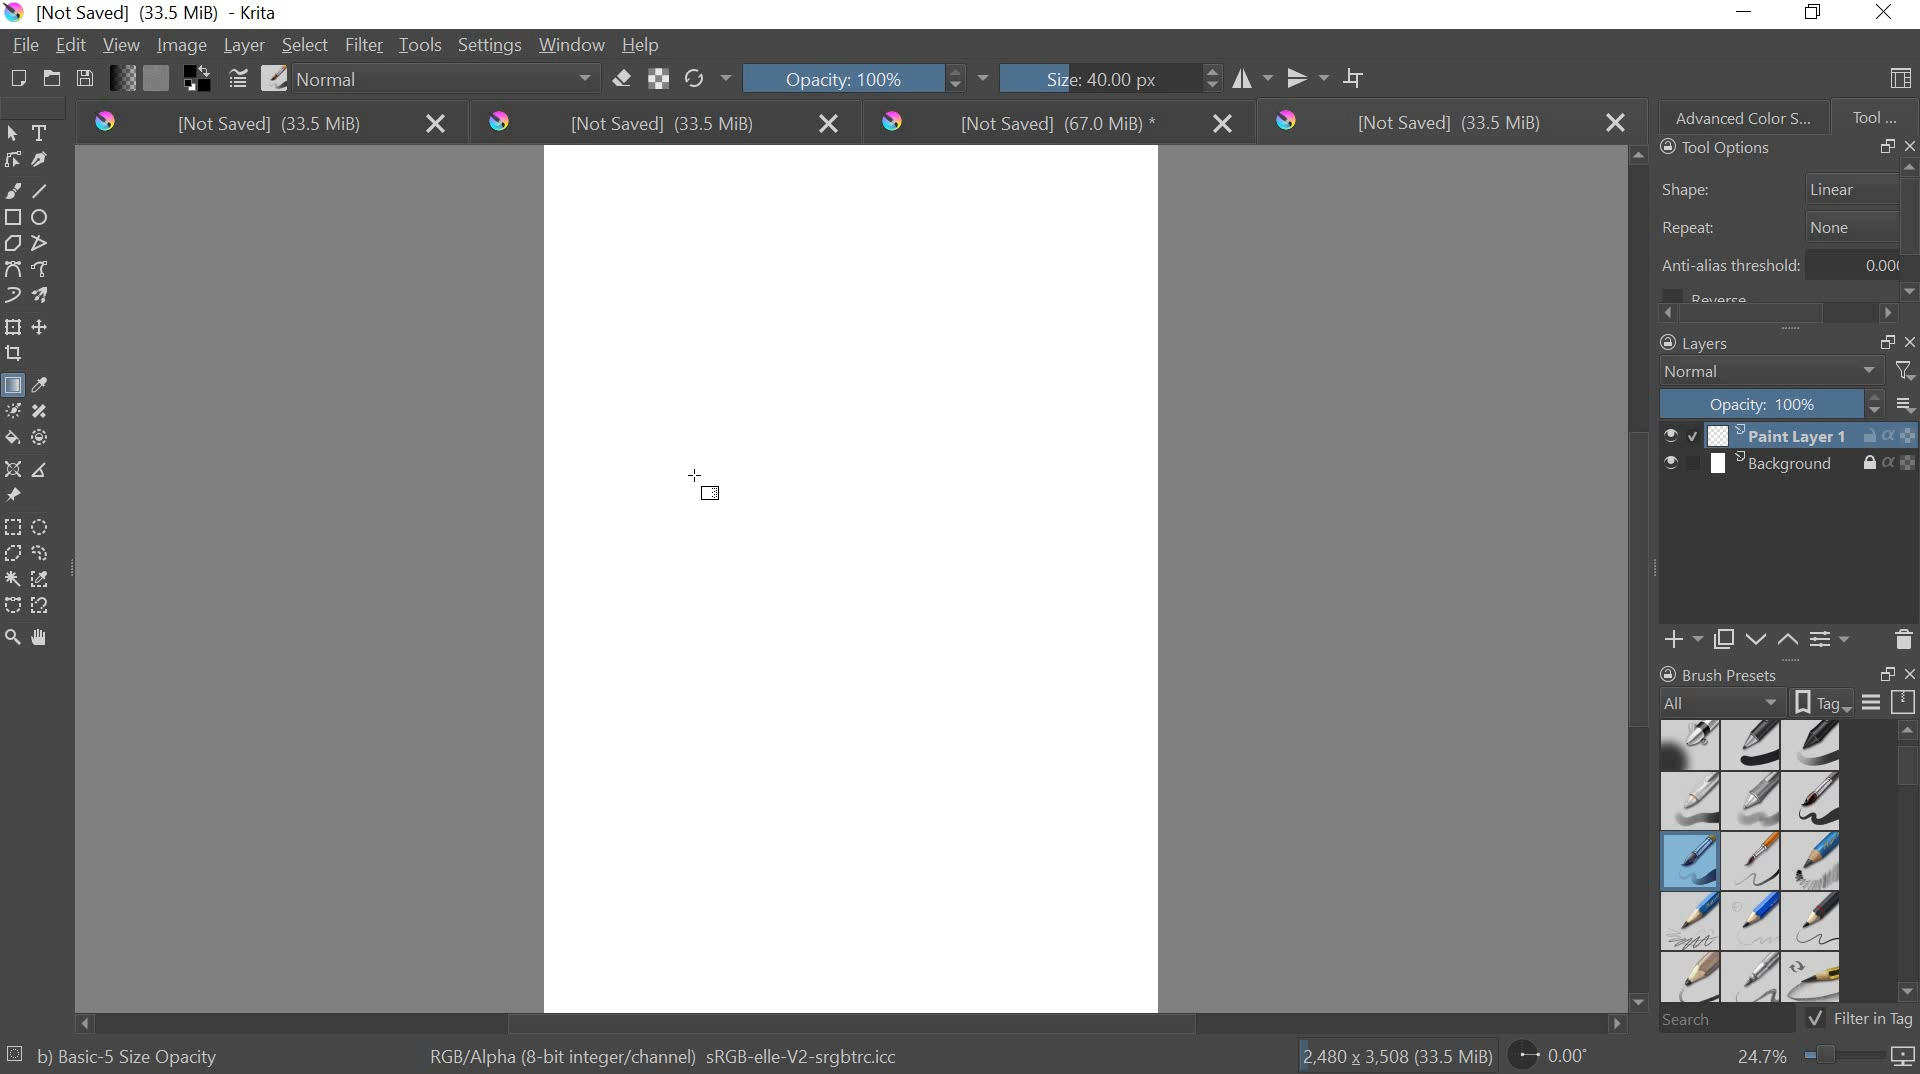  What do you see at coordinates (46, 244) in the screenshot?
I see `polyline` at bounding box center [46, 244].